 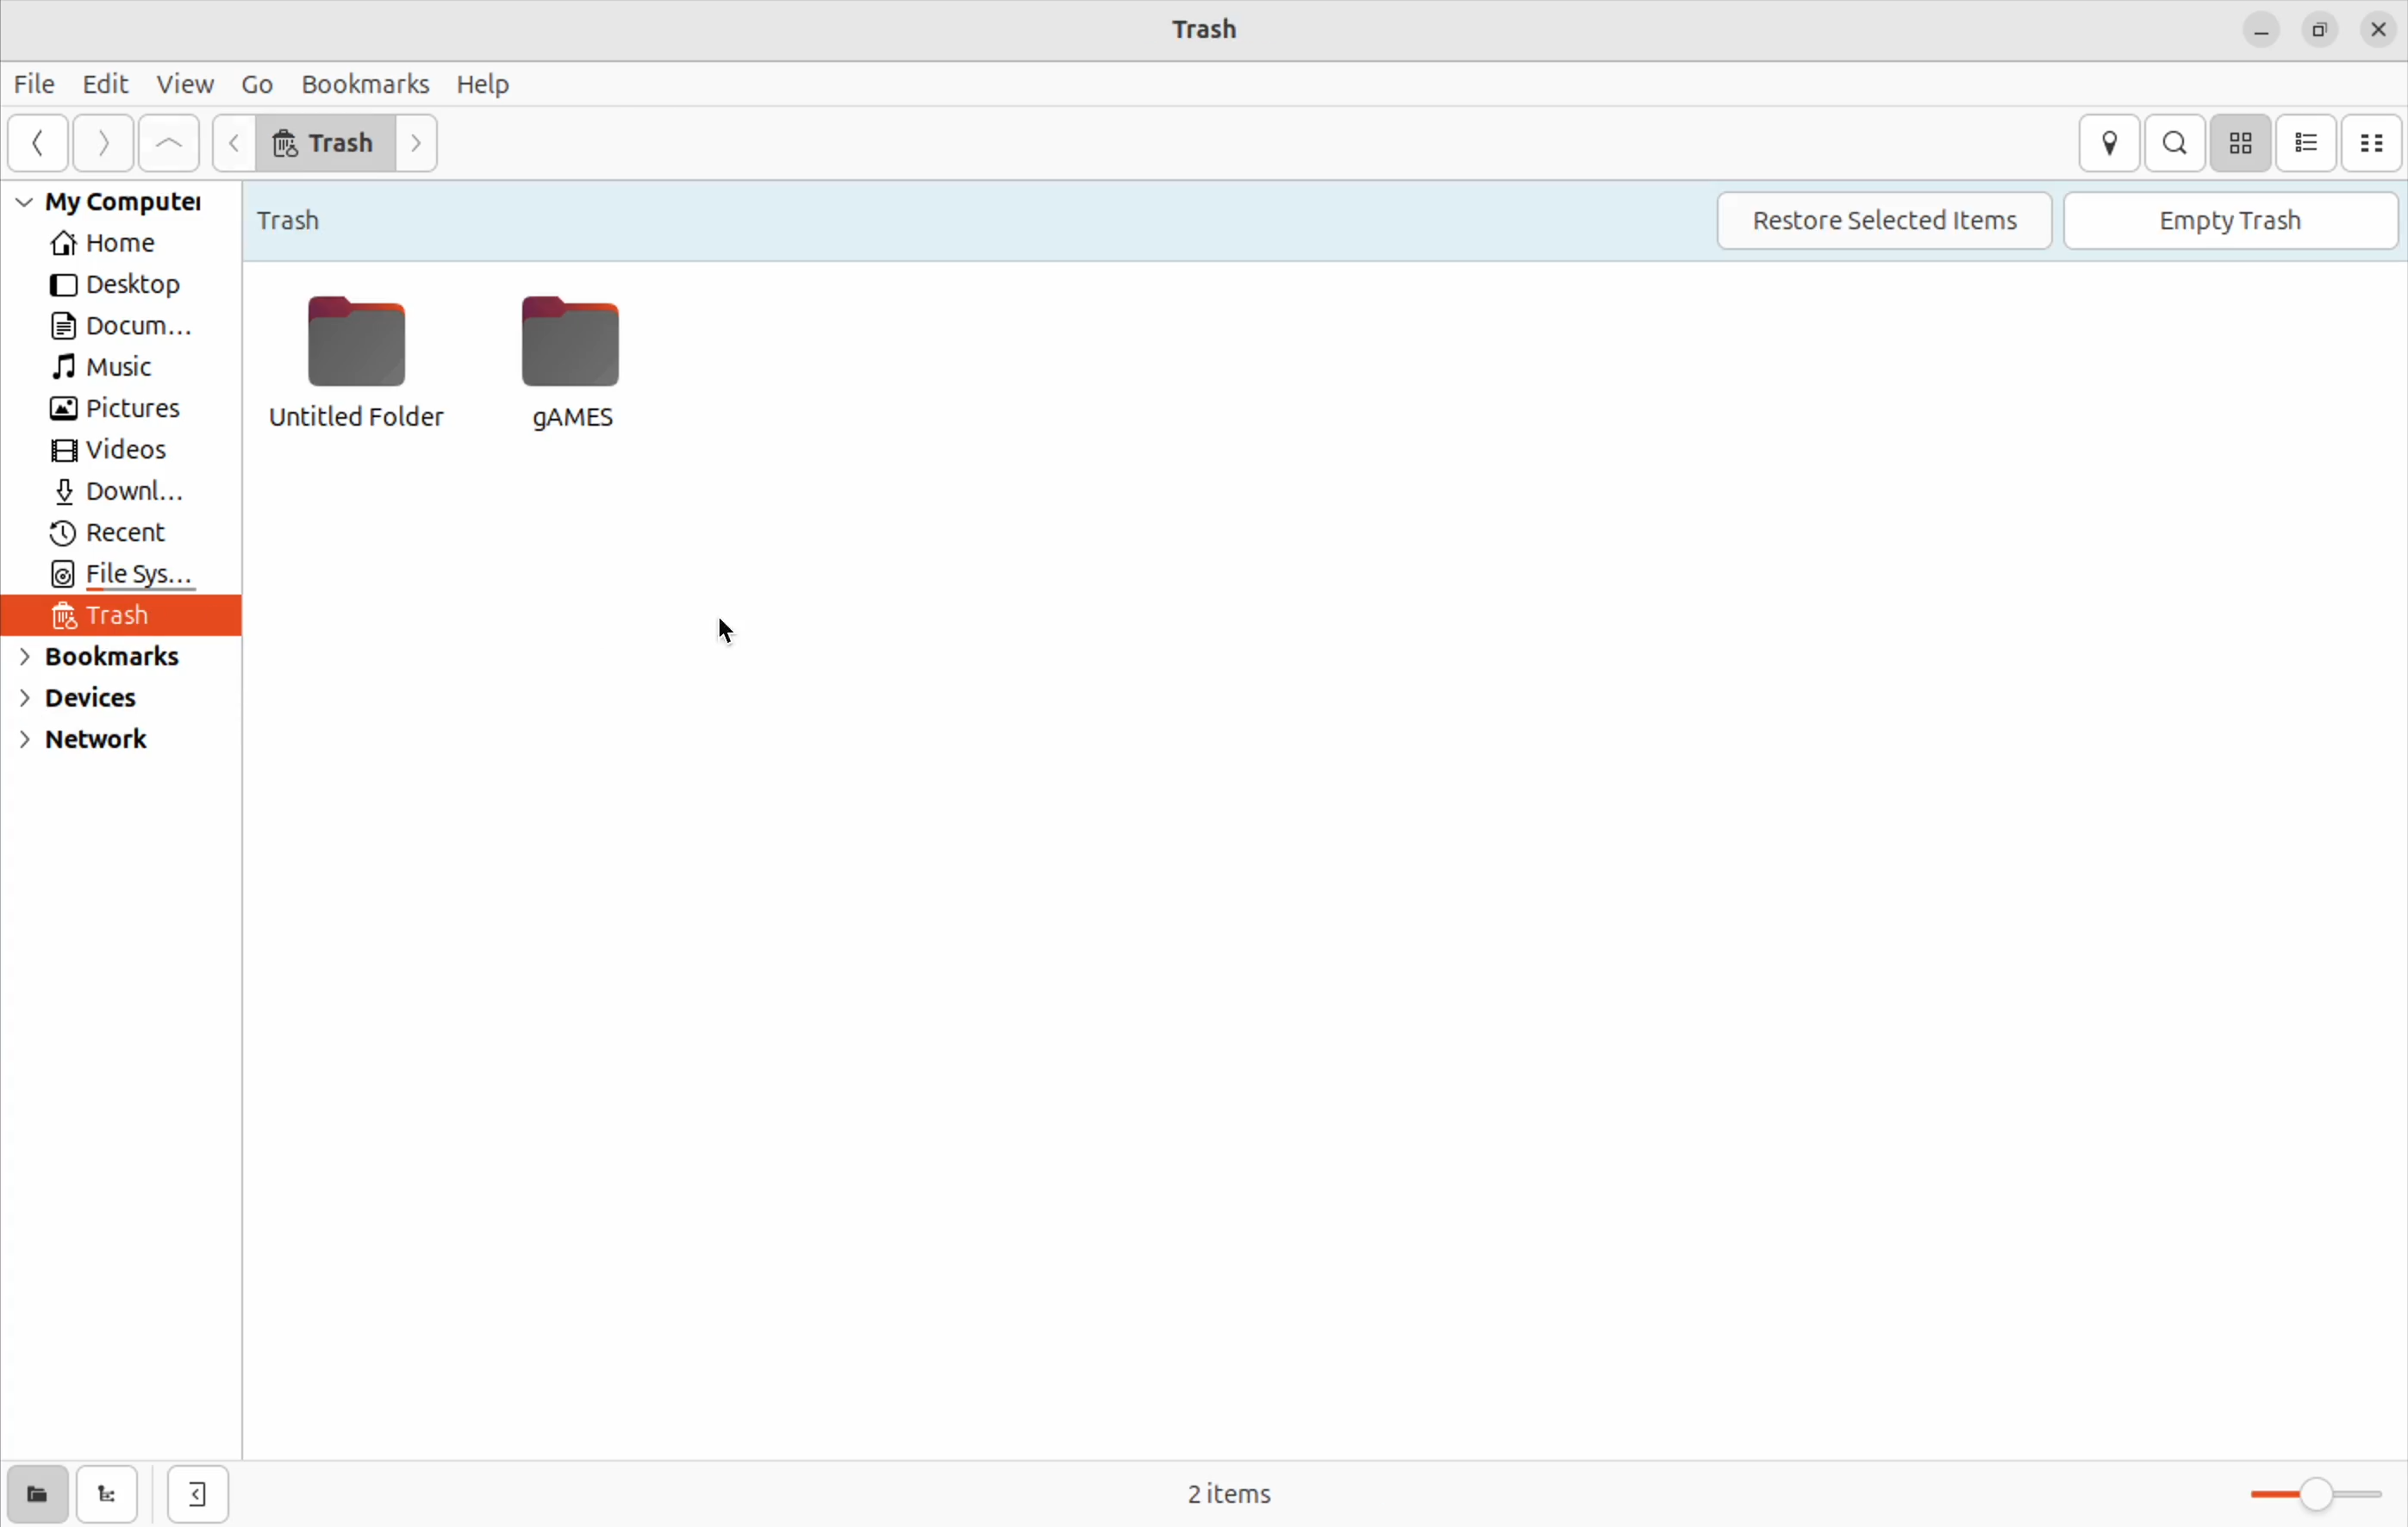 I want to click on Zoom, so click(x=2300, y=1494).